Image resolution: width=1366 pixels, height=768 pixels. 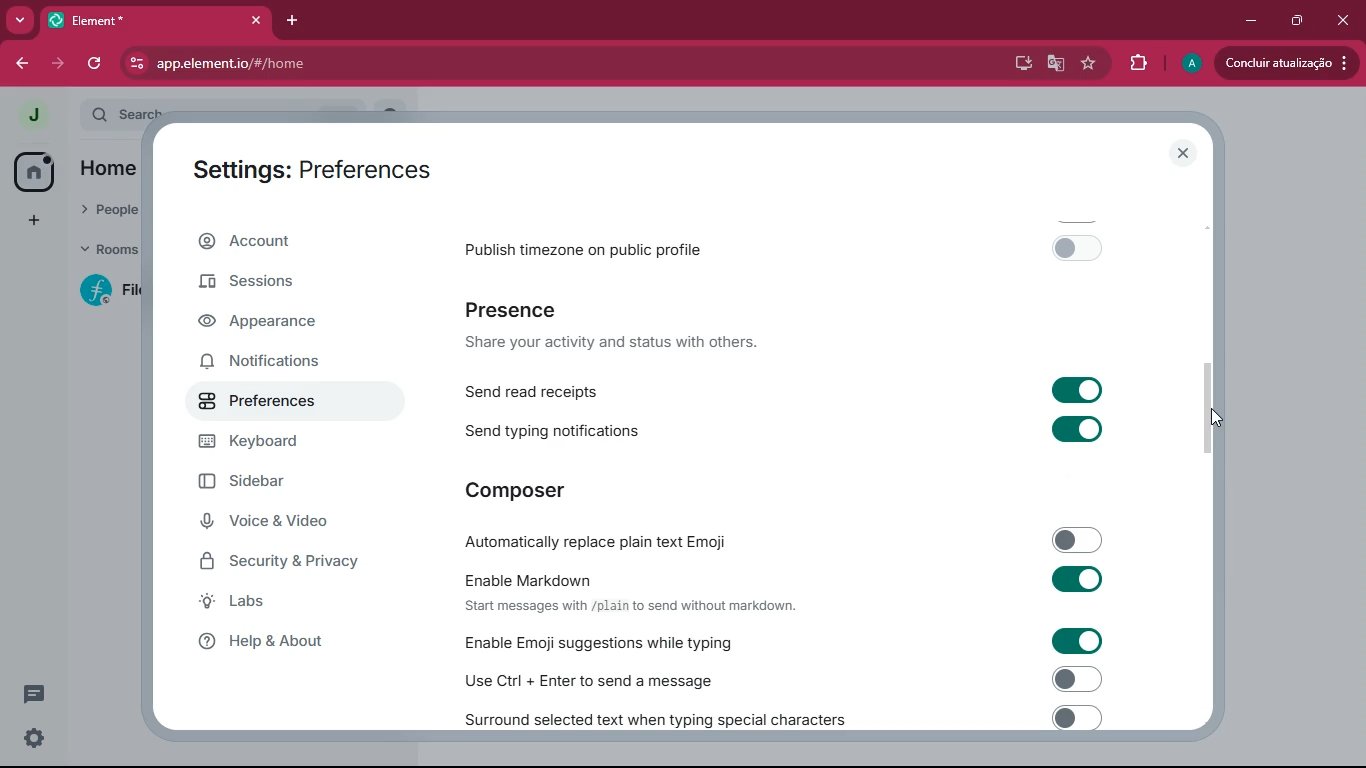 I want to click on use ctrl enter, so click(x=776, y=678).